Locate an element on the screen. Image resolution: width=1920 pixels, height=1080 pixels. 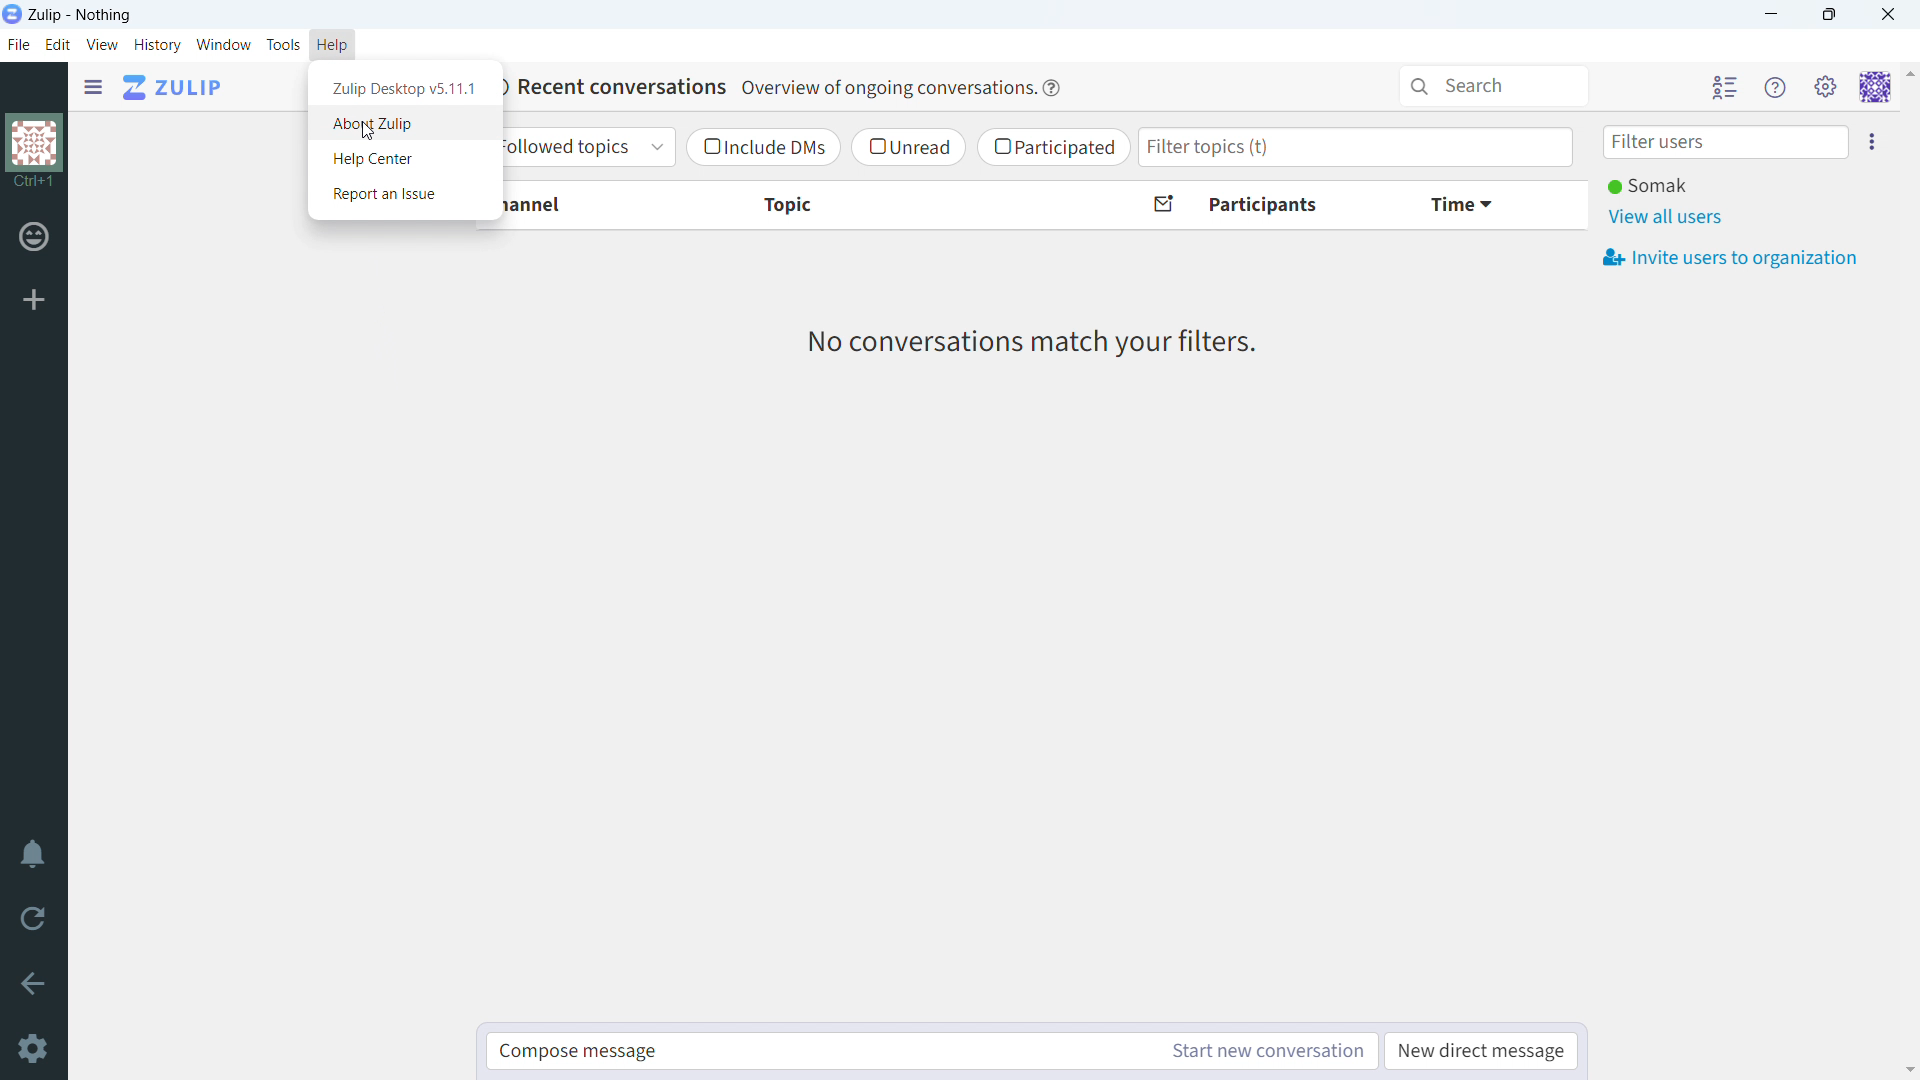
unread is located at coordinates (906, 147).